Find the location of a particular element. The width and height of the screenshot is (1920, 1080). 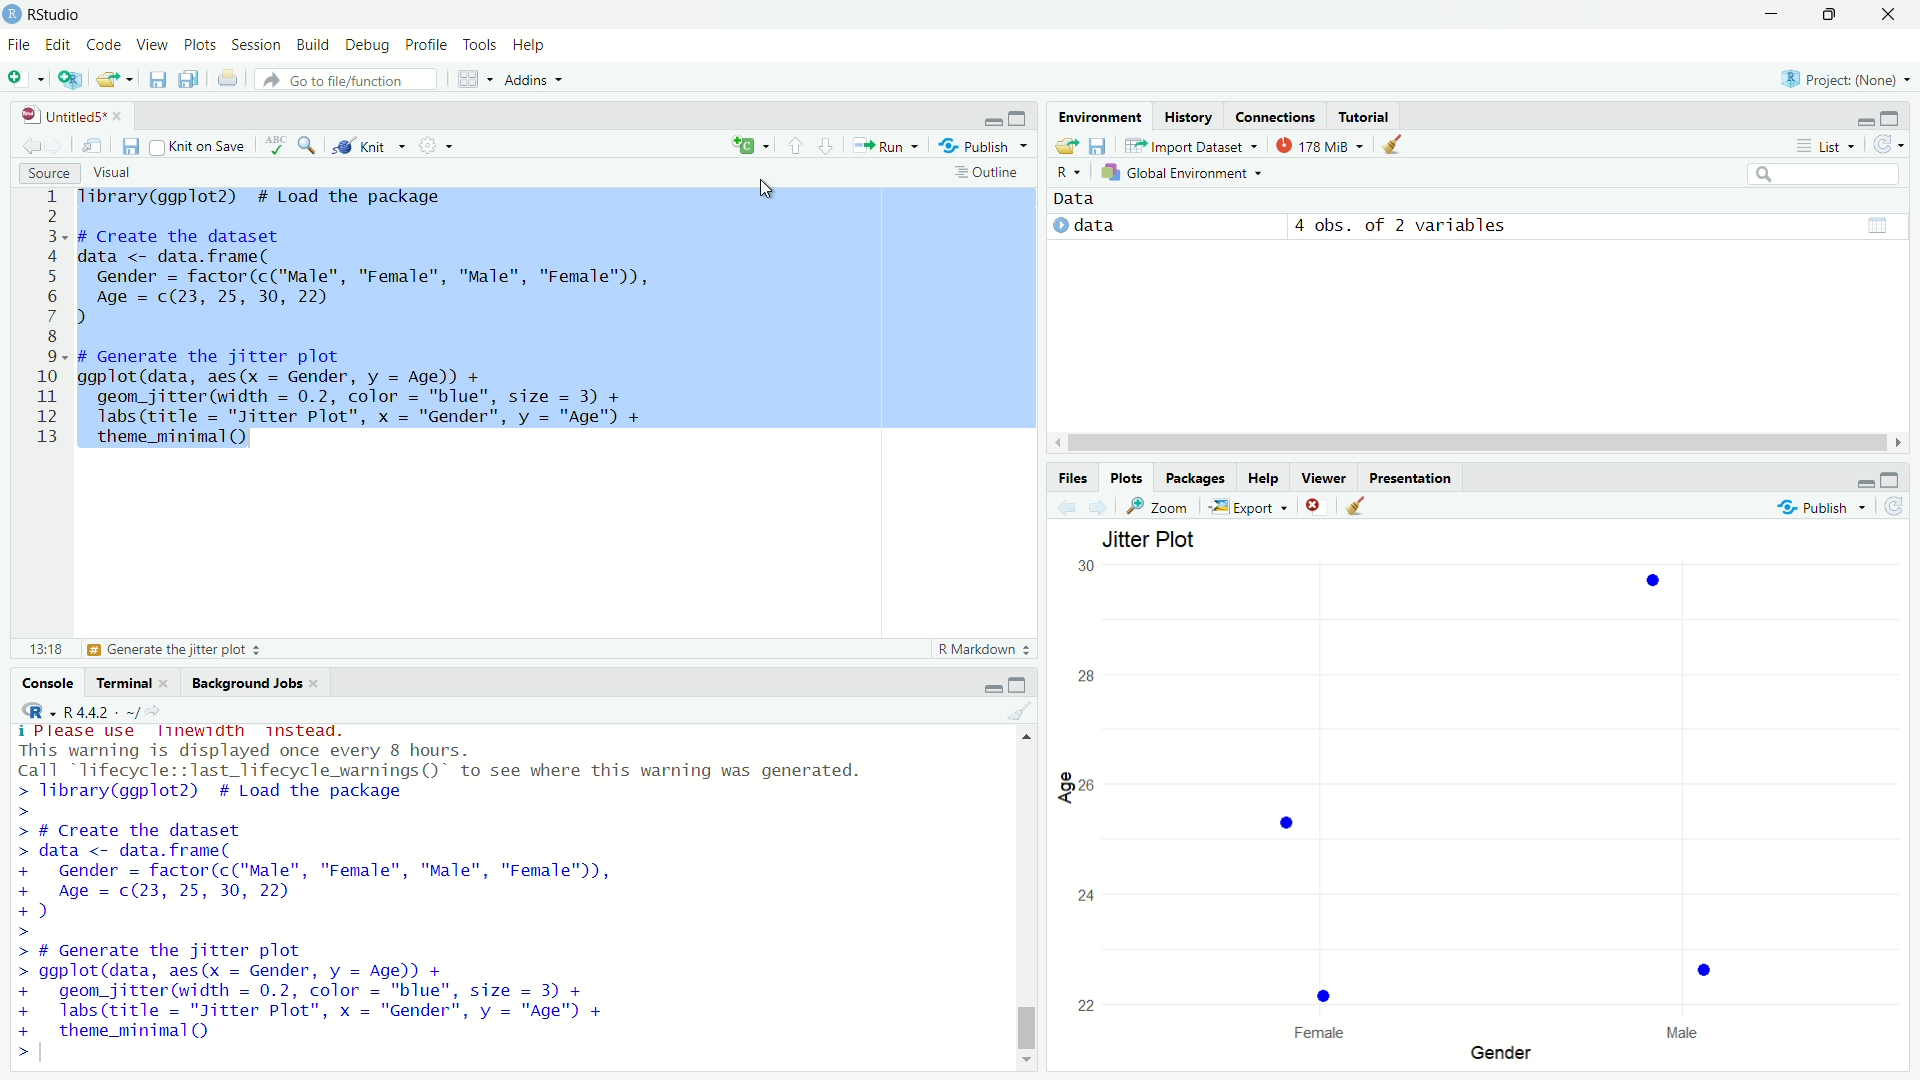

files is located at coordinates (1073, 476).